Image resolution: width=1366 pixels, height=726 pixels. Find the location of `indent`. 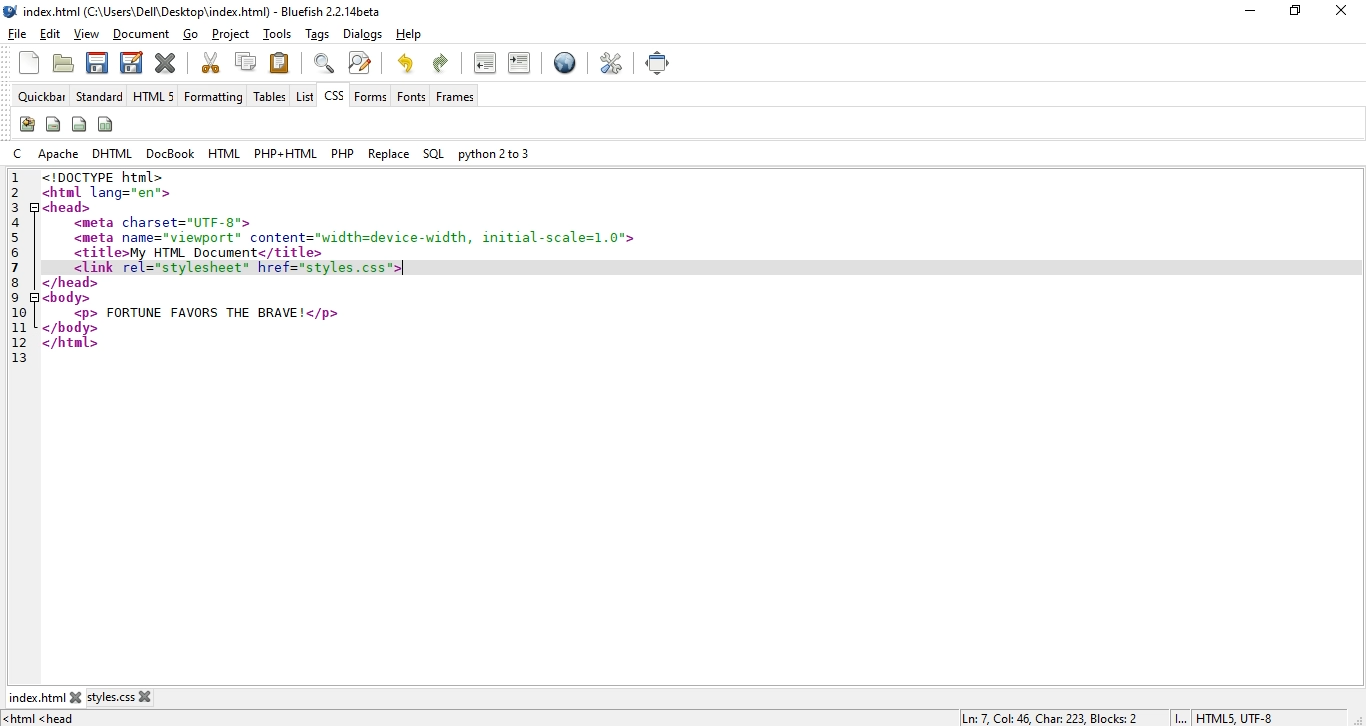

indent is located at coordinates (519, 62).